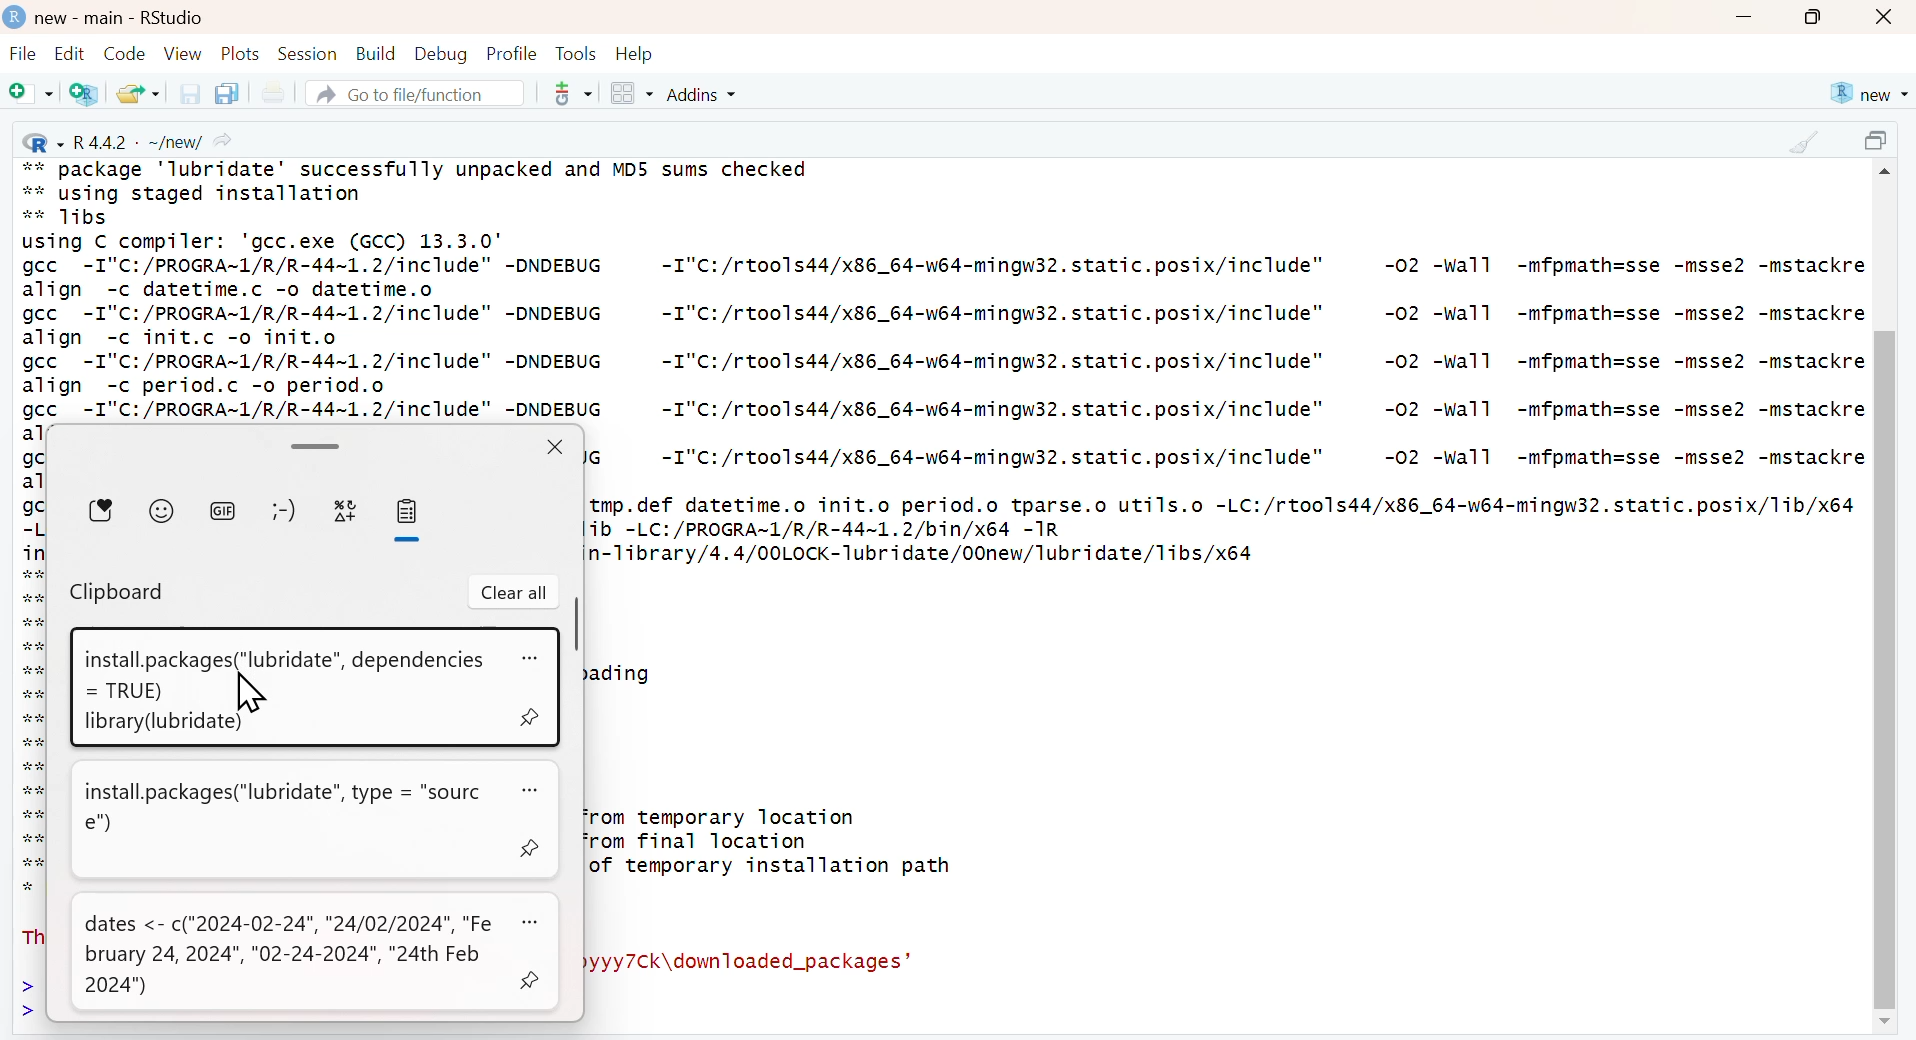  I want to click on using C compiler: 'gcc.exe (GCC) 13.3.0°

gcc -I"C:/PROGRA~1/R/R-44~1.2/include" -DNDEBUG -I"C:/rtools44/x86_64-w64-mingw32.static.posix/include"” -02 -wall -mfpmath=sse -msse2 -mstackre
align -c datetime.c -o datetime.o

gcc -I"C:/PROGRA~1/R/R-44~1.2/include" -DNDEBUG -I"C:/rtools44/x86_64-w64-mingw32.static.posix/include"” -02 -wall -mfpmath=sse -msse2 -mstackre
align -c init.c -o init.o

gcc -I"C:/PROGRA~1/R/R-44~1.2/include" -DNDEBUG -I"C:/rtools44/x86_64-w64-mingw32.static.posix/include"” -02 -wall -mfpmath=sse -msse2 -mstackre
align -c period.c -o period.o

gcc -I"C:/PROGRA~1/R/R-44~1.2/include" -DNDEBUG -I"C:/rtools44/x86_64-w64-mingw32.static.posix/include"” -02 -wall -mfpmath=sse -msse2 -mstackre
align -c tparse.c -o tparse.o

gcc -I"C:/PROGRA~1/R/R-44~1.2/include"” -DNDEBUG -I"C:/rtools44/x86_64-w64-mingw32.static.posix/include"” -02 -wall -mfpmath=sse -msse2 -mstackre
align -c utils.c -o utils.o, so click(943, 325).